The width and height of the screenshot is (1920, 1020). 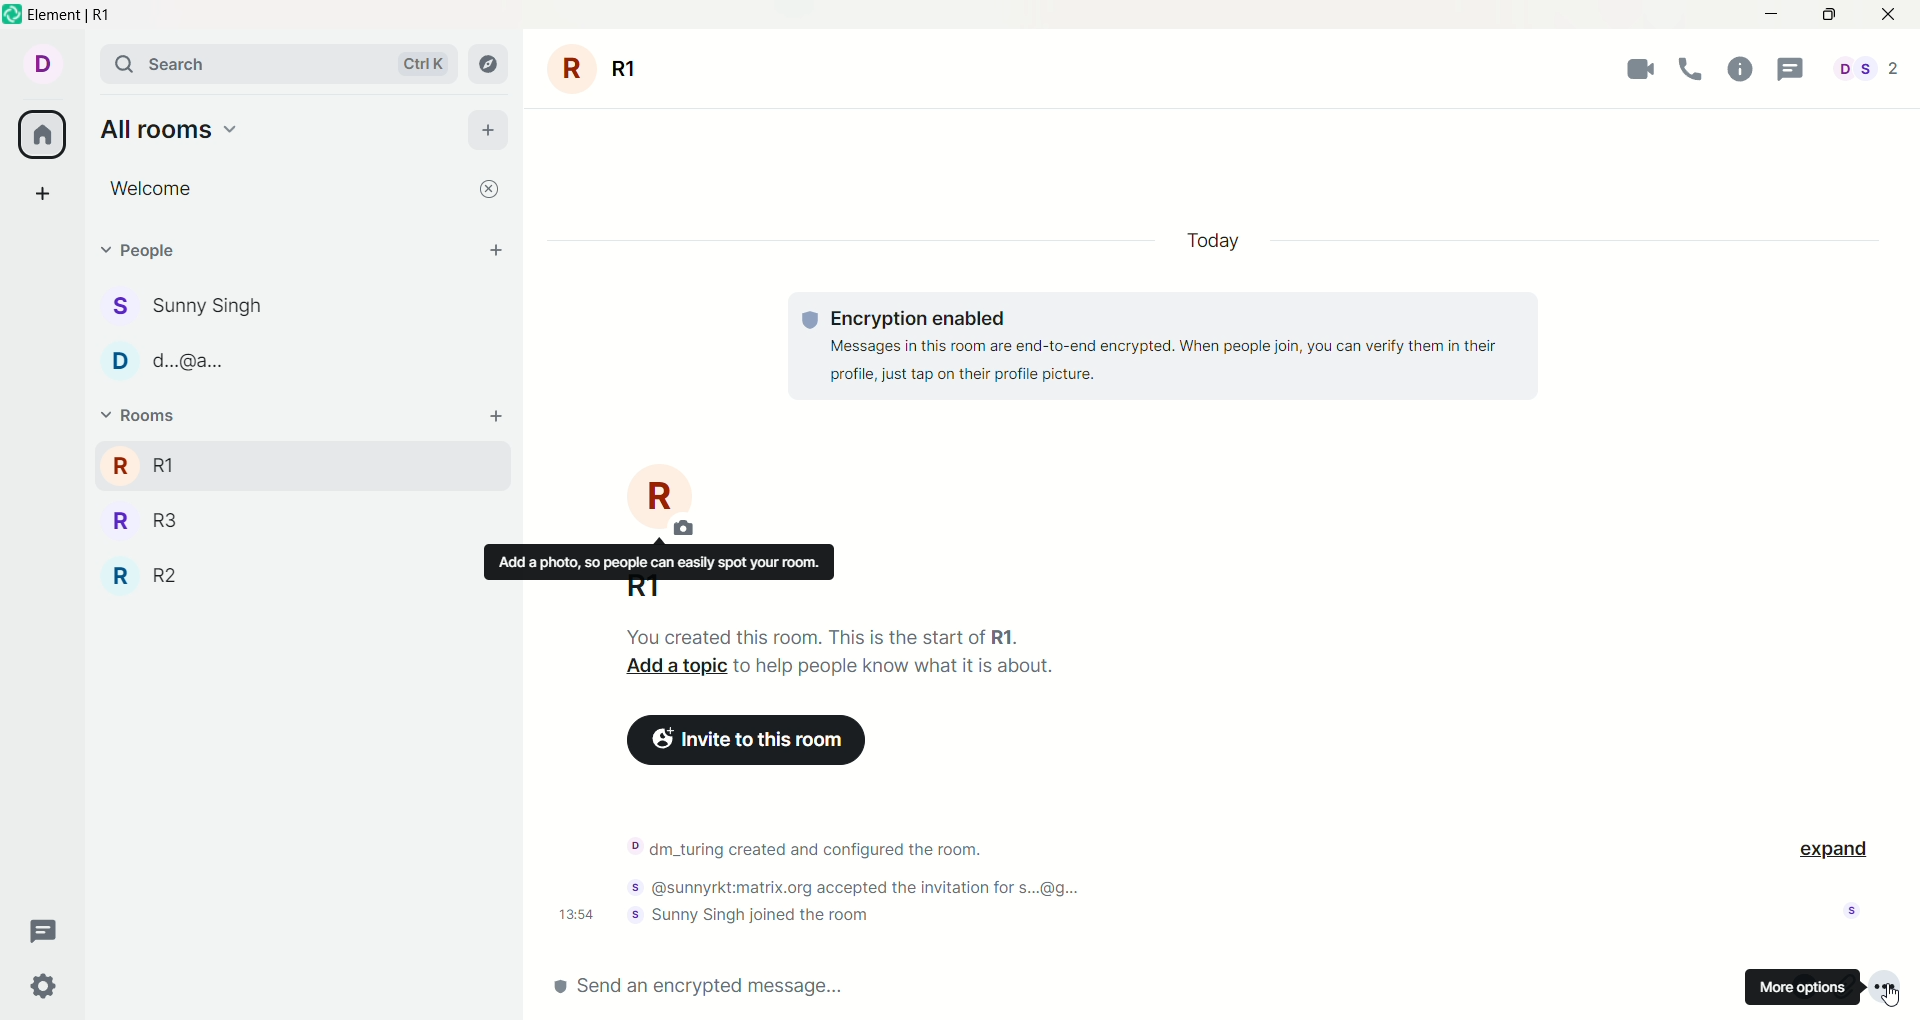 What do you see at coordinates (1828, 15) in the screenshot?
I see `maximize` at bounding box center [1828, 15].